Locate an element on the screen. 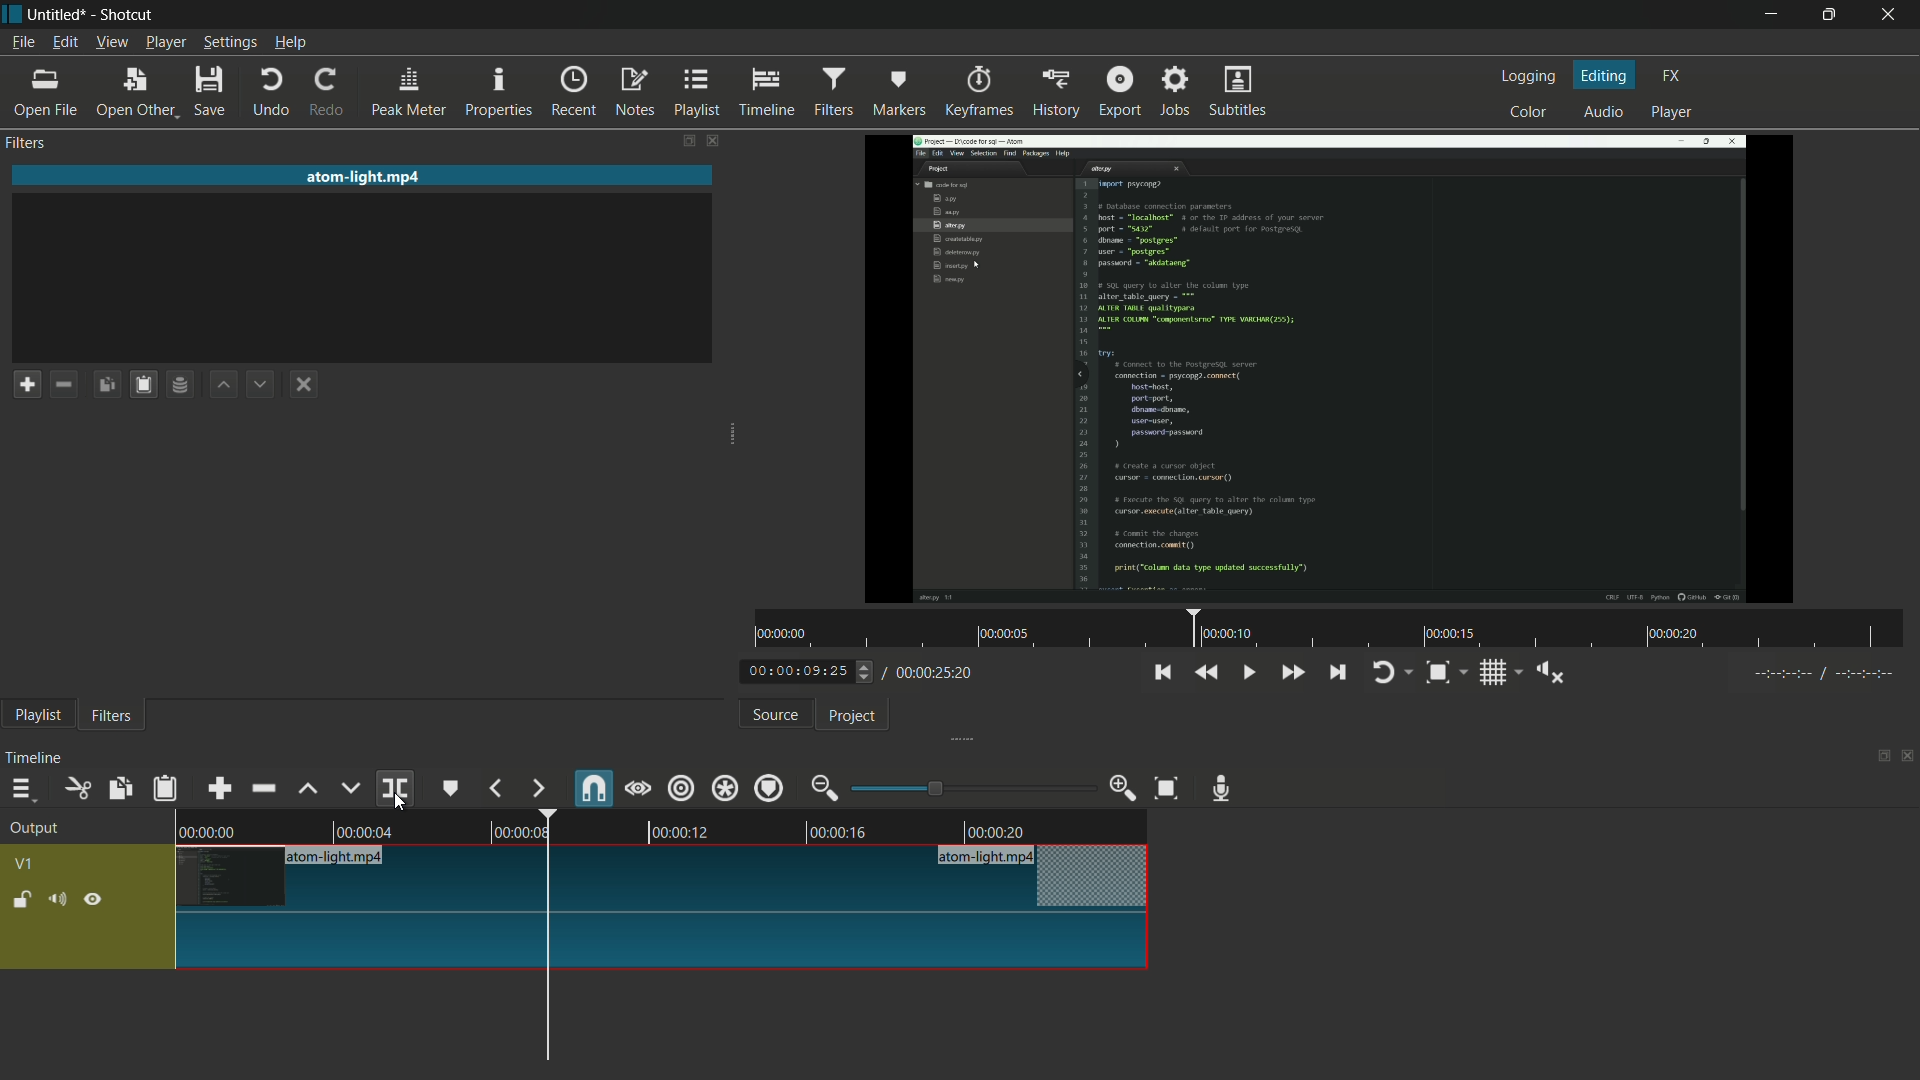 The height and width of the screenshot is (1080, 1920). change layout is located at coordinates (1877, 754).